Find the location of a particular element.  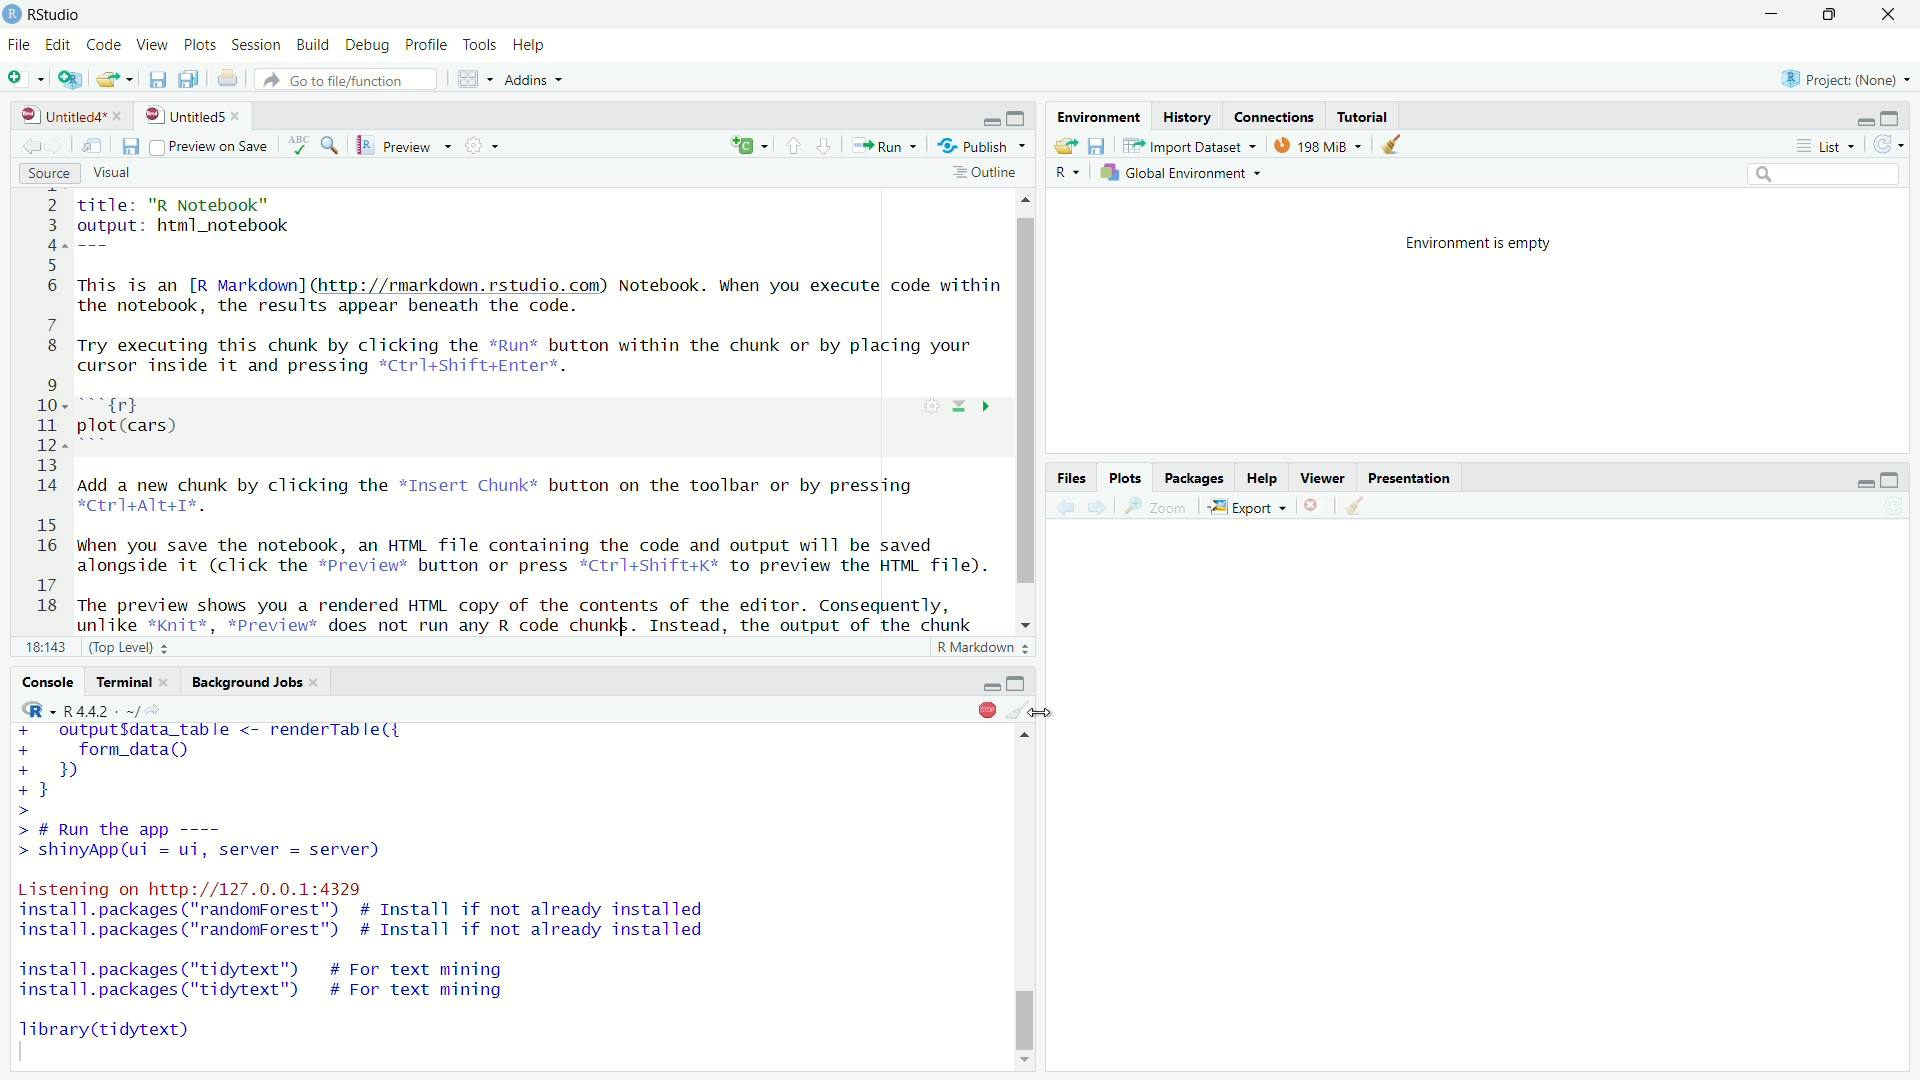

Go to file/function is located at coordinates (351, 80).